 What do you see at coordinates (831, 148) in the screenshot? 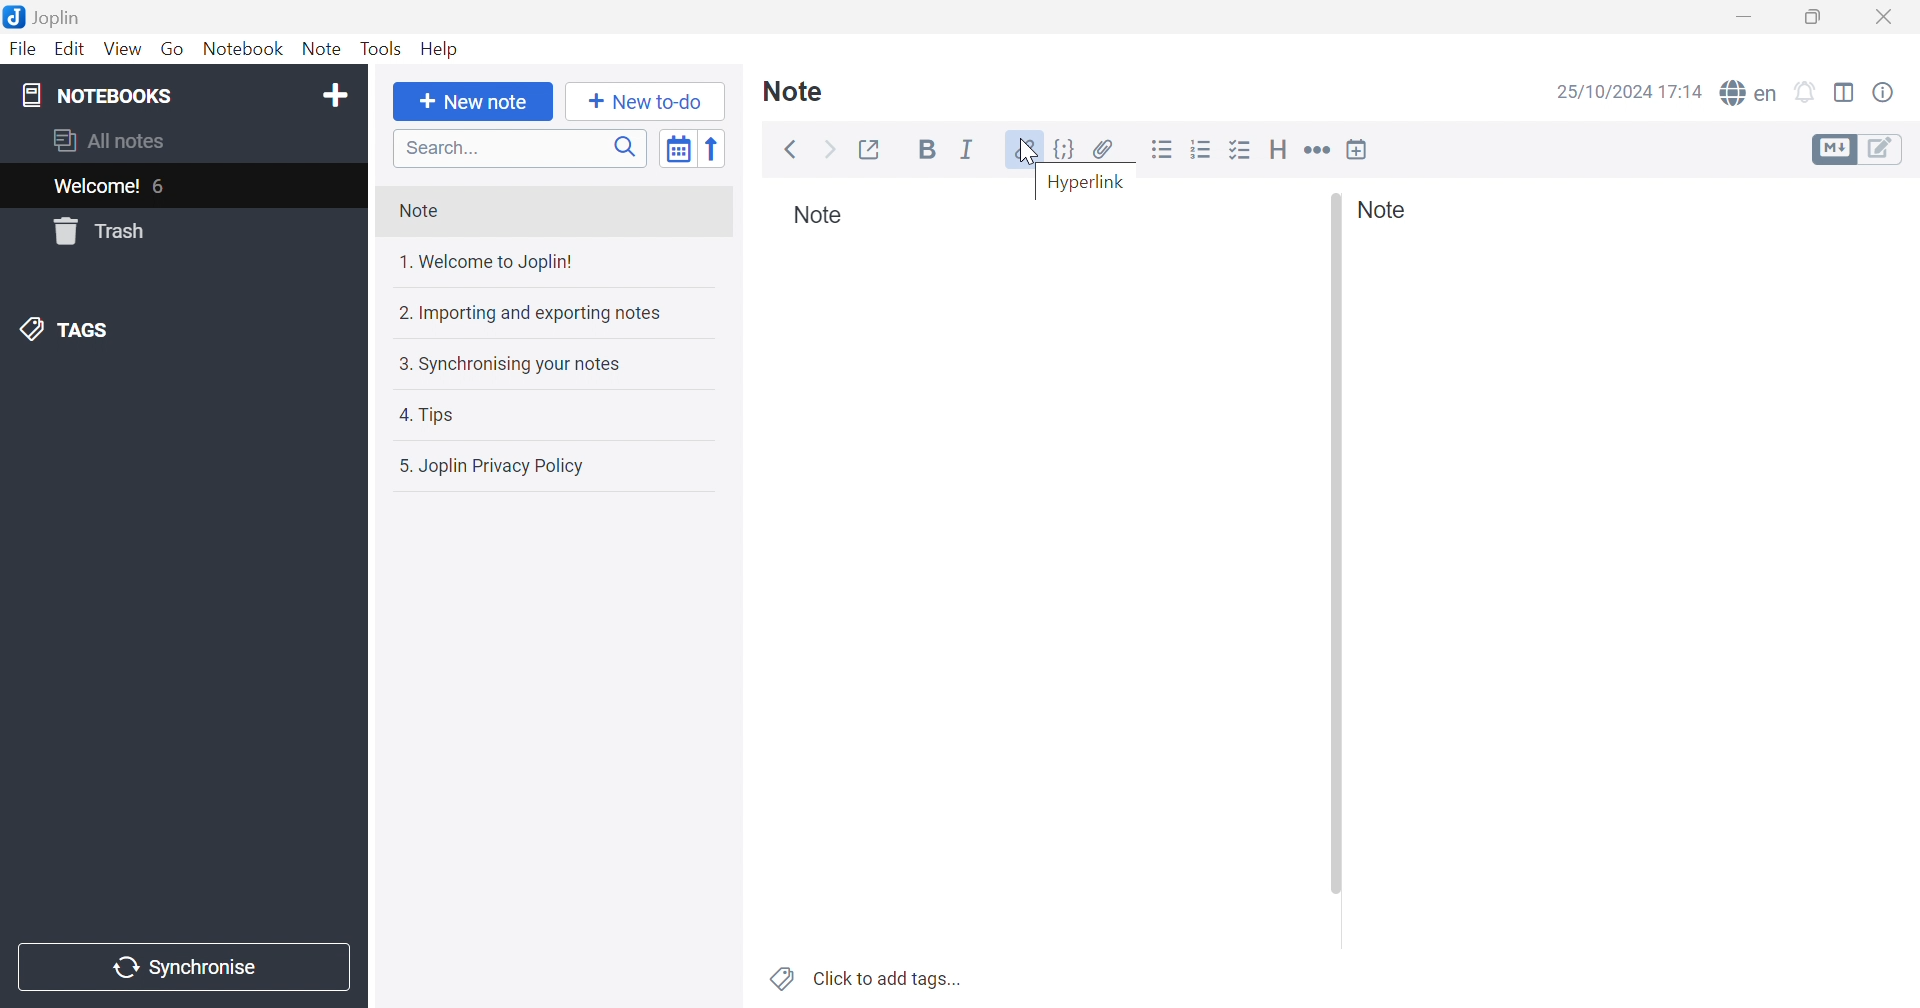
I see `Forward` at bounding box center [831, 148].